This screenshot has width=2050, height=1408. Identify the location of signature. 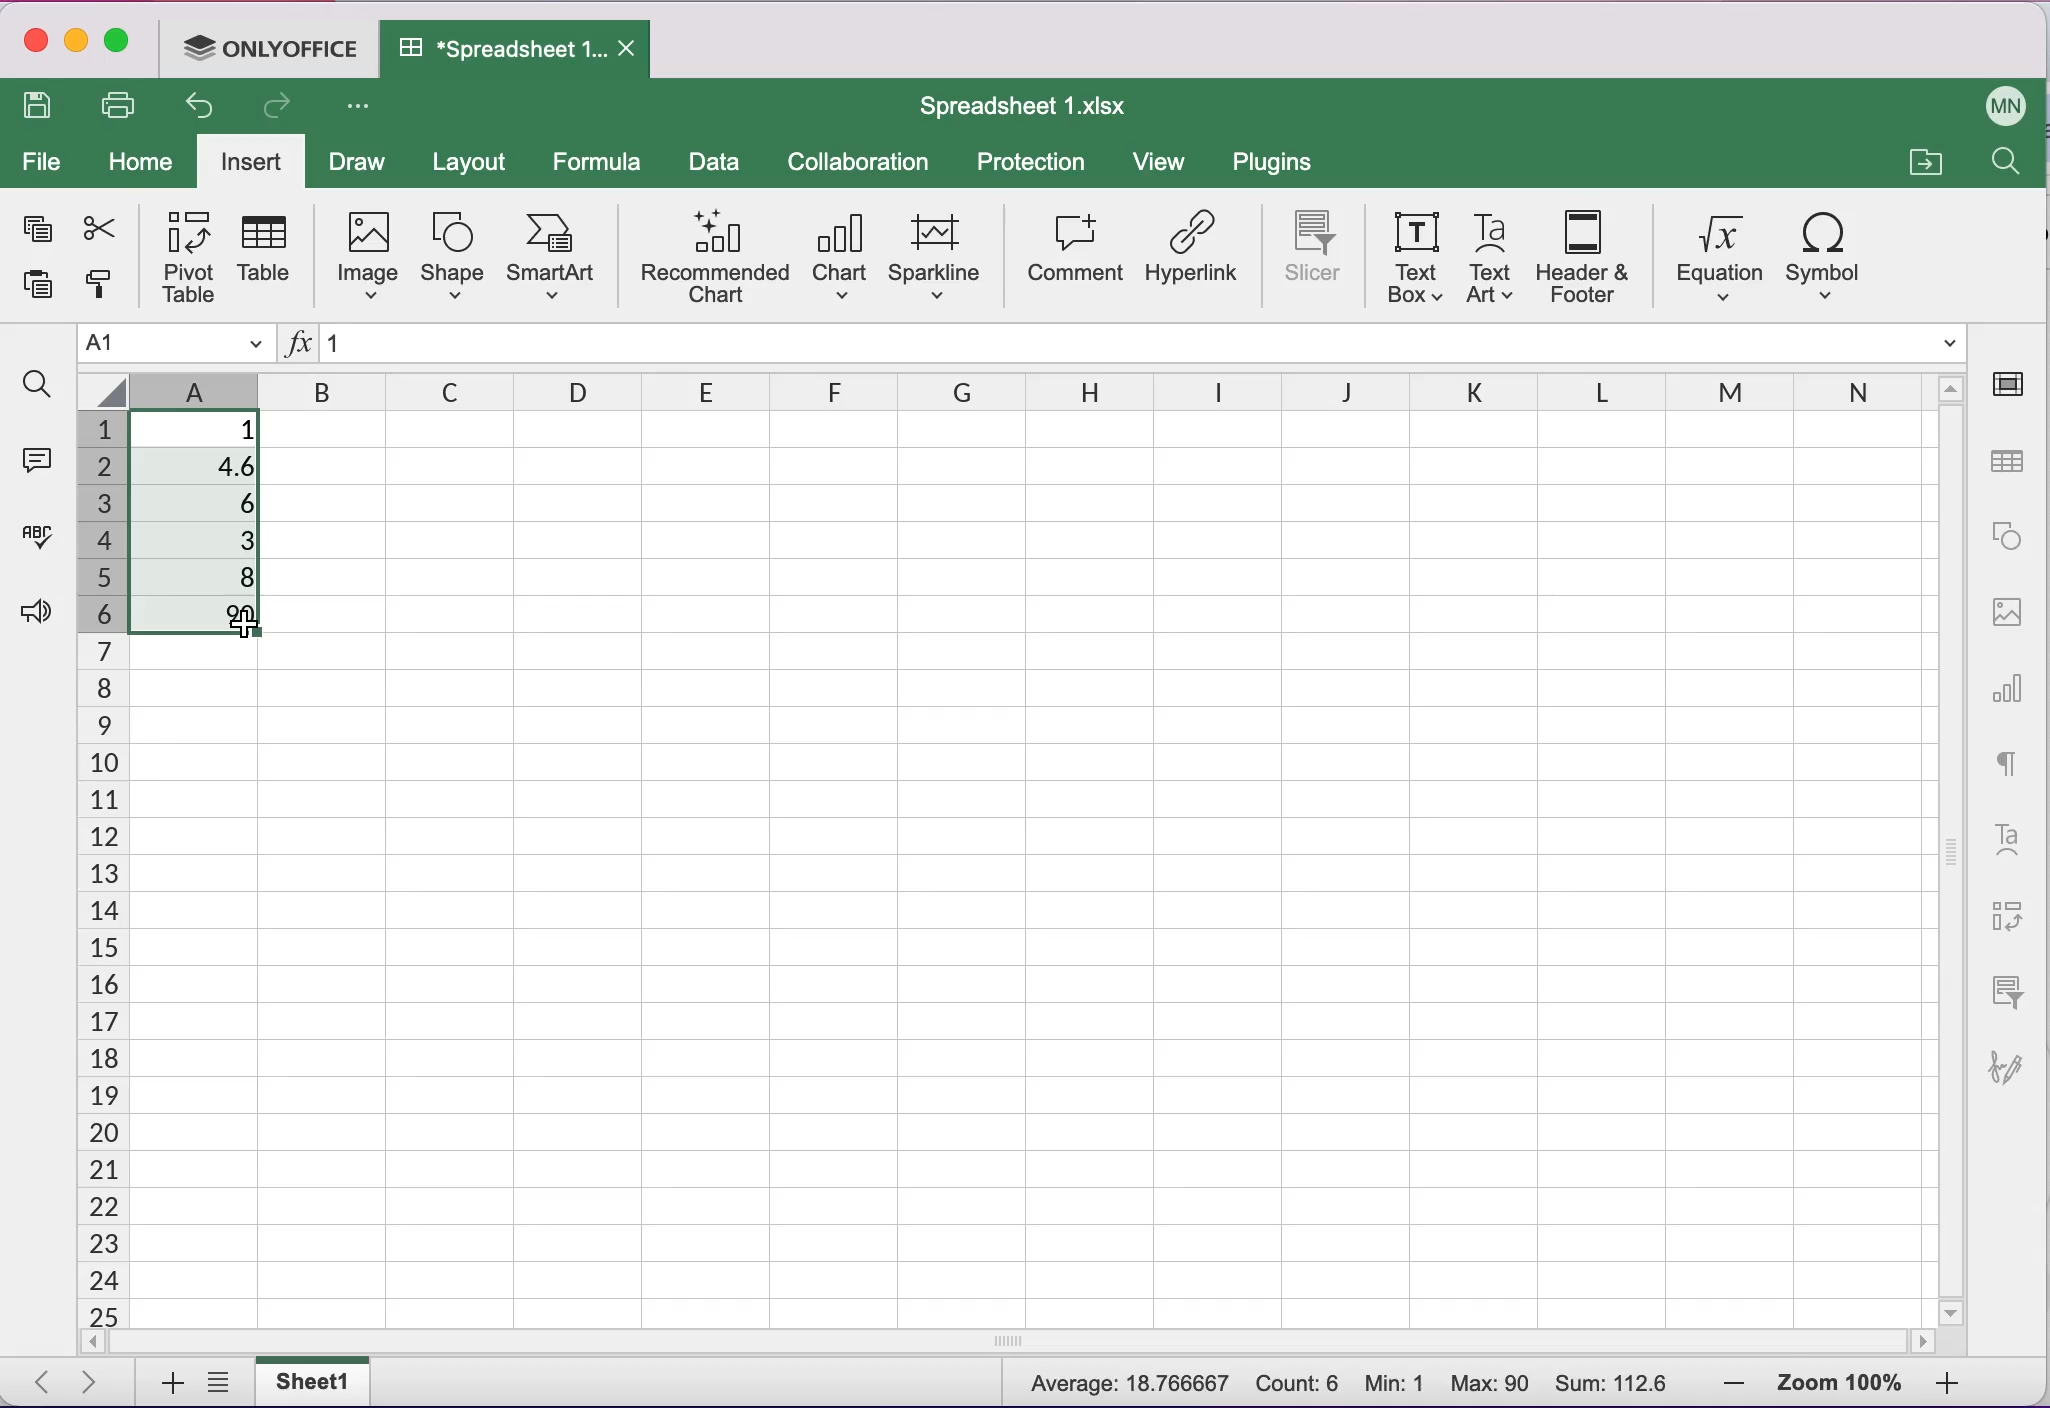
(2009, 1071).